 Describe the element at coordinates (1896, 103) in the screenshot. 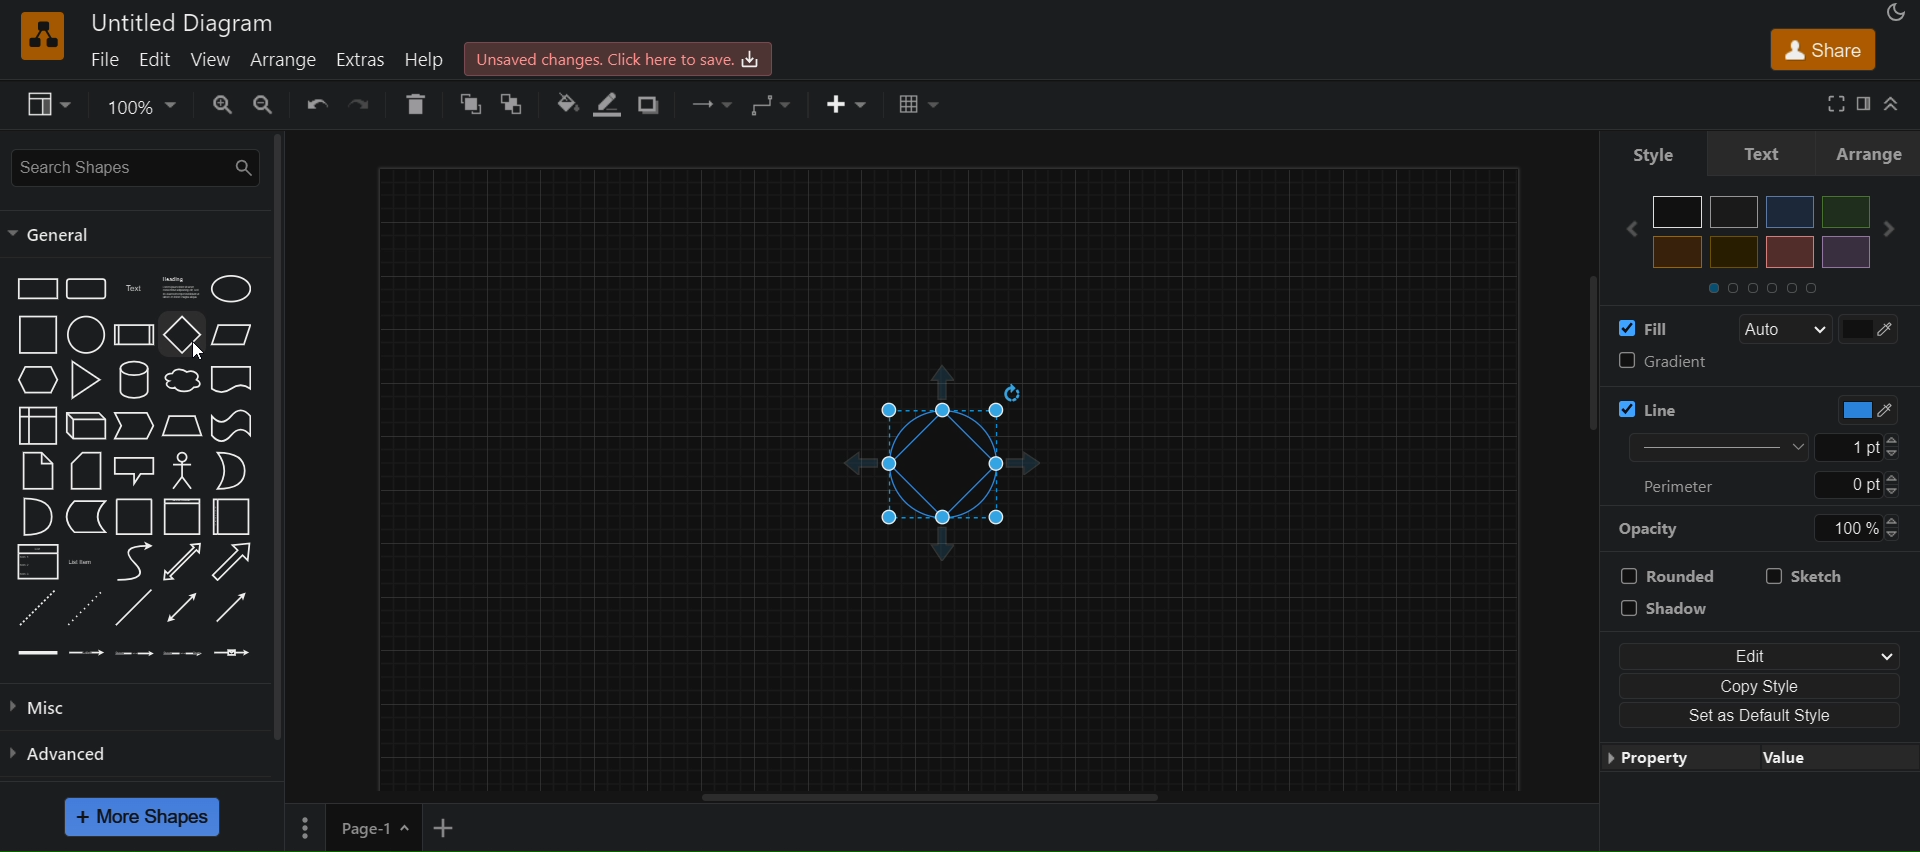

I see `collapase/expand` at that location.